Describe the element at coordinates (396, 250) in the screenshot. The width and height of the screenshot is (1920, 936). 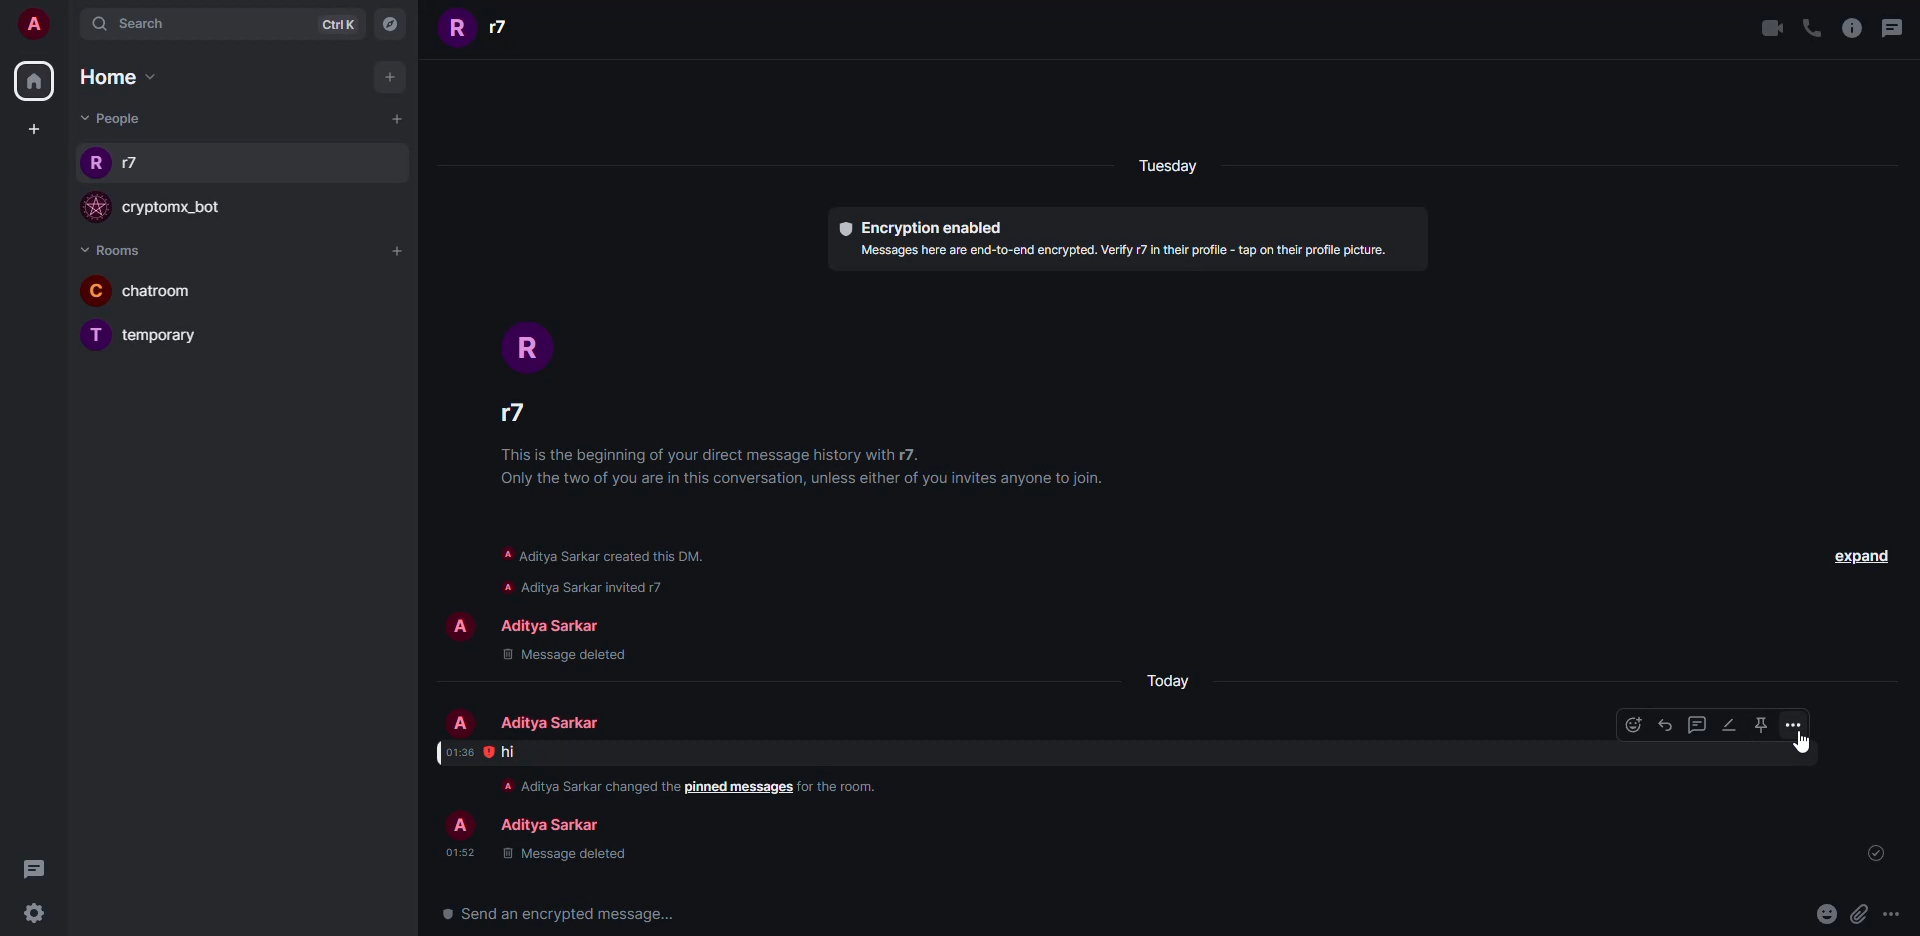
I see `add` at that location.